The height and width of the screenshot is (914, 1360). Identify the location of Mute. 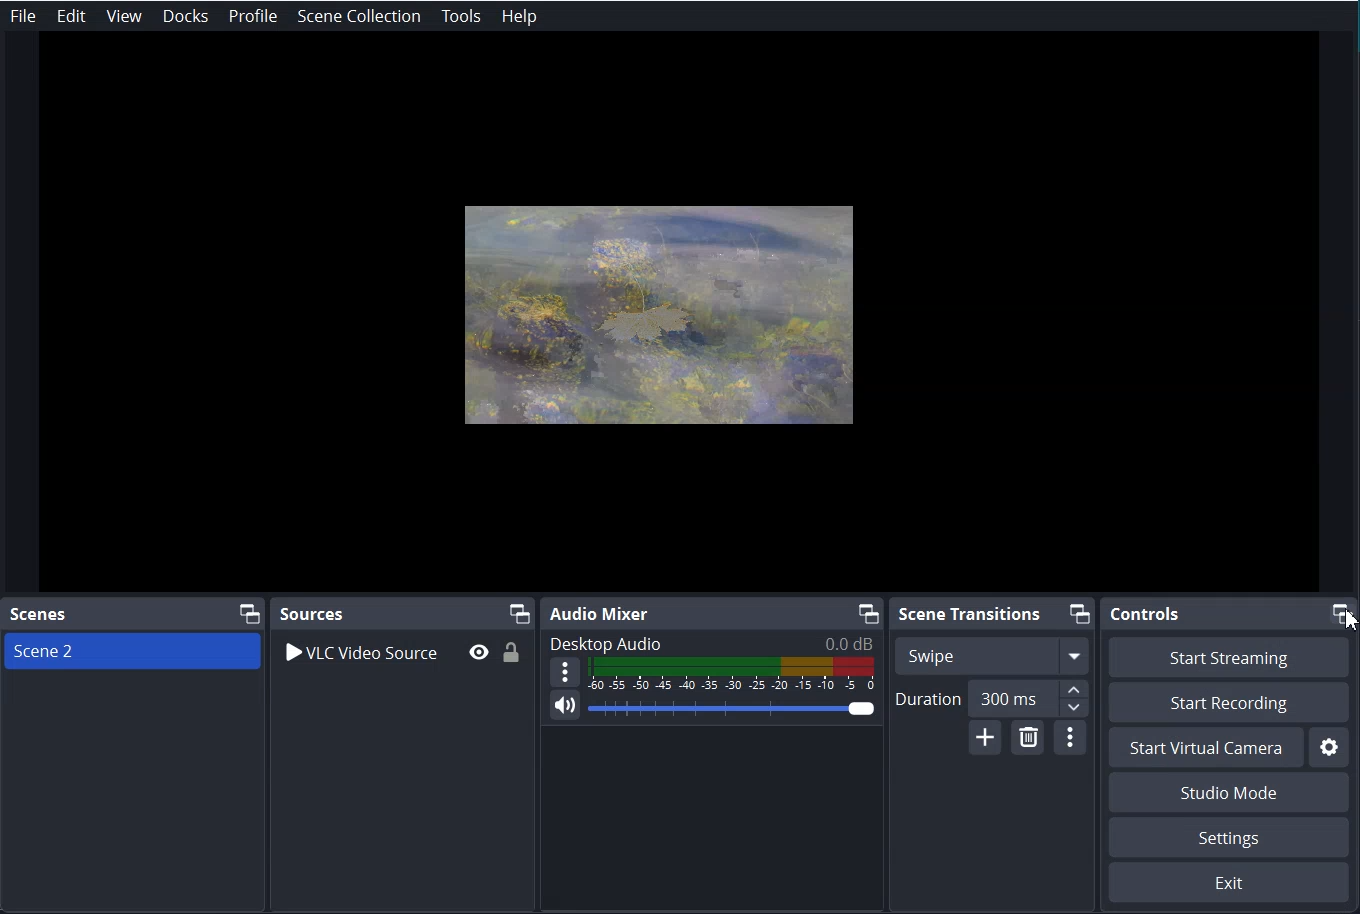
(565, 705).